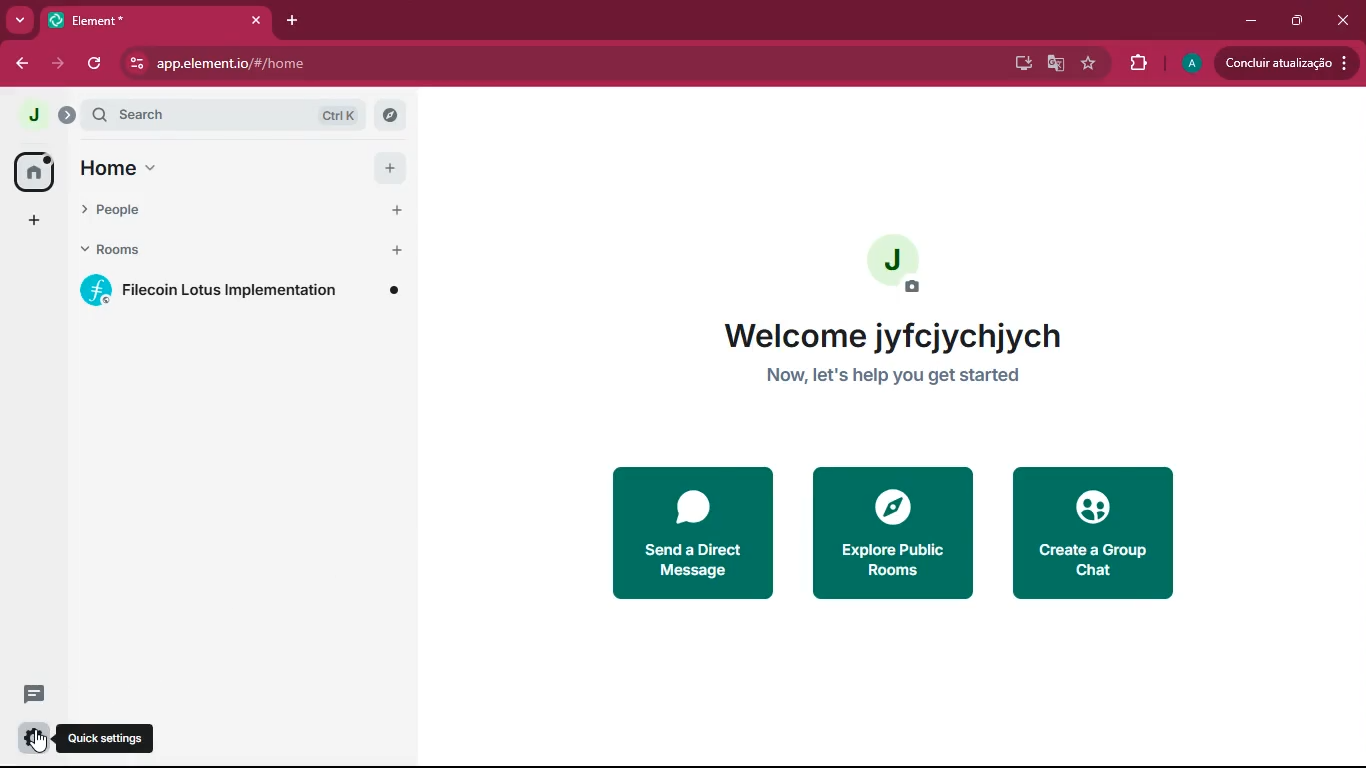  Describe the element at coordinates (894, 379) in the screenshot. I see `Now, let's help you get started` at that location.